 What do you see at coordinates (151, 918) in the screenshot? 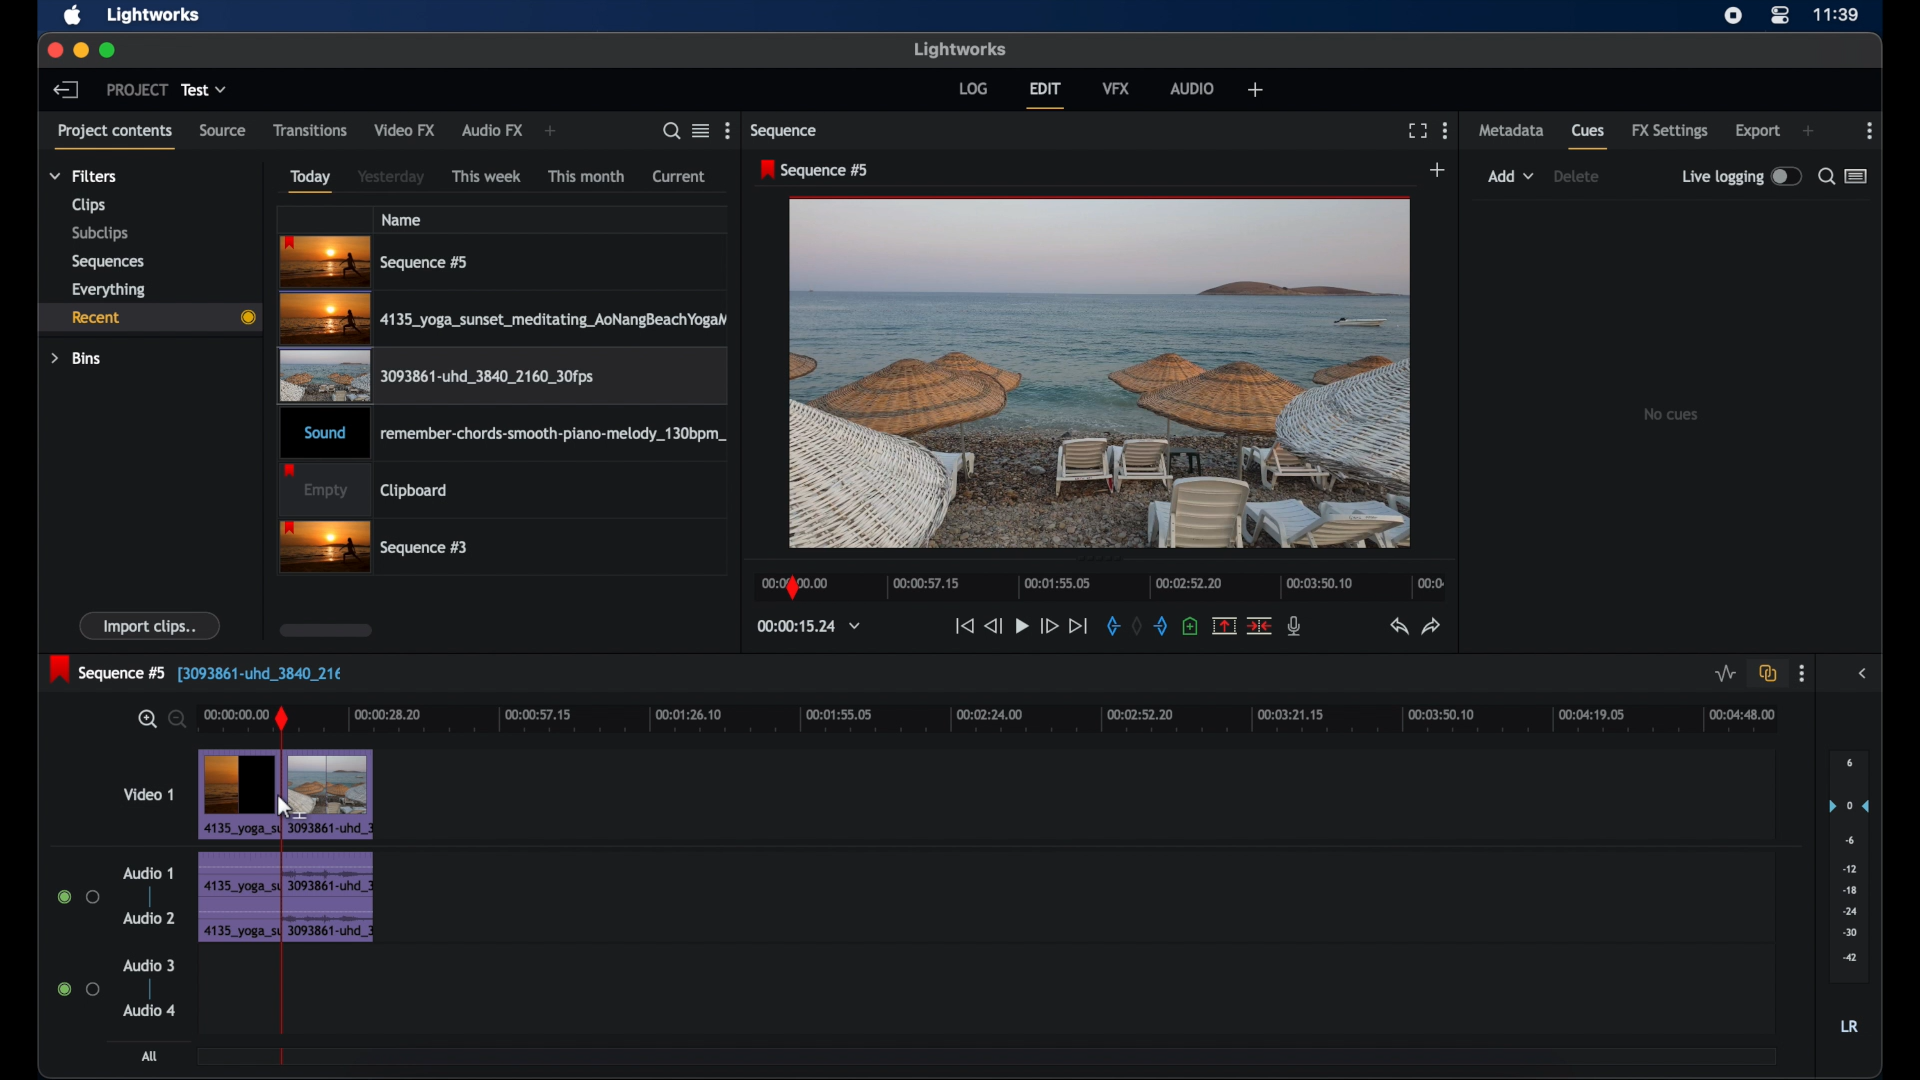
I see `audio 2` at bounding box center [151, 918].